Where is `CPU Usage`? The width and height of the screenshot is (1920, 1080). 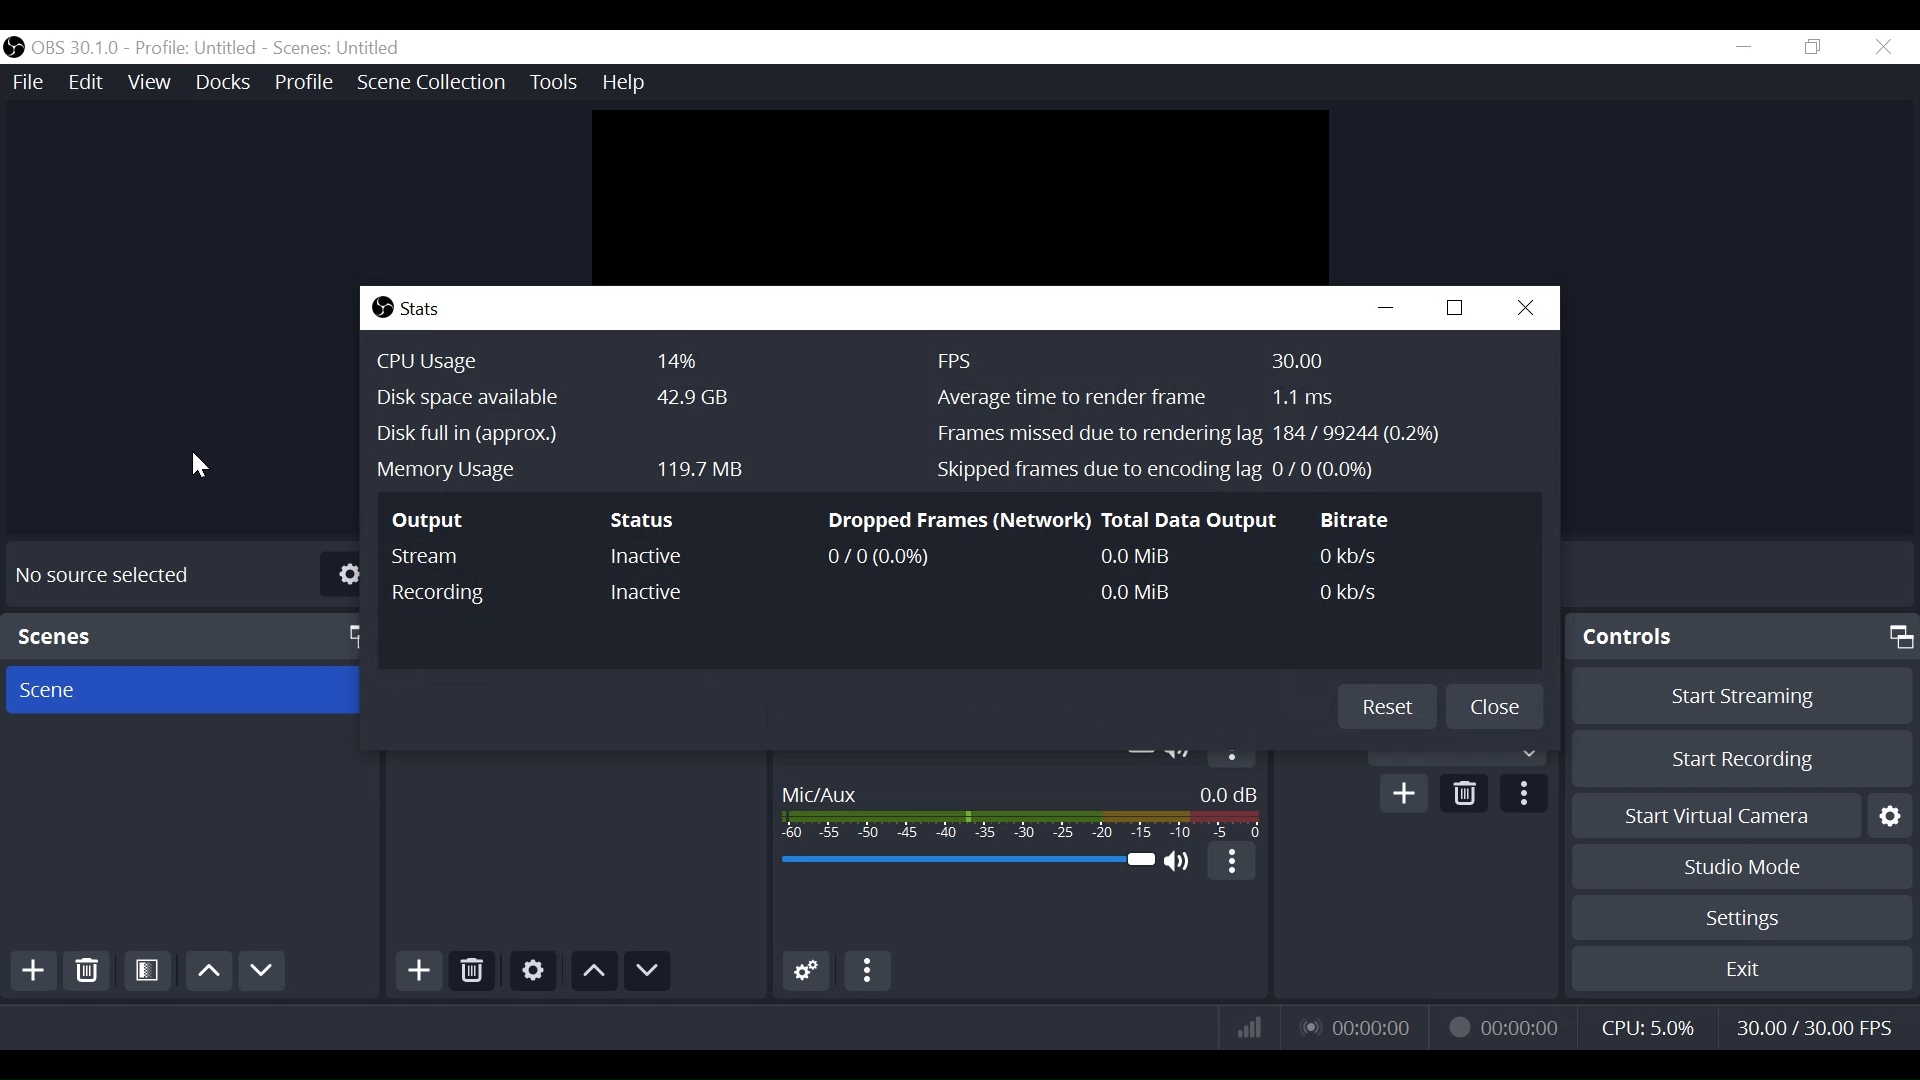
CPU Usage is located at coordinates (1651, 1027).